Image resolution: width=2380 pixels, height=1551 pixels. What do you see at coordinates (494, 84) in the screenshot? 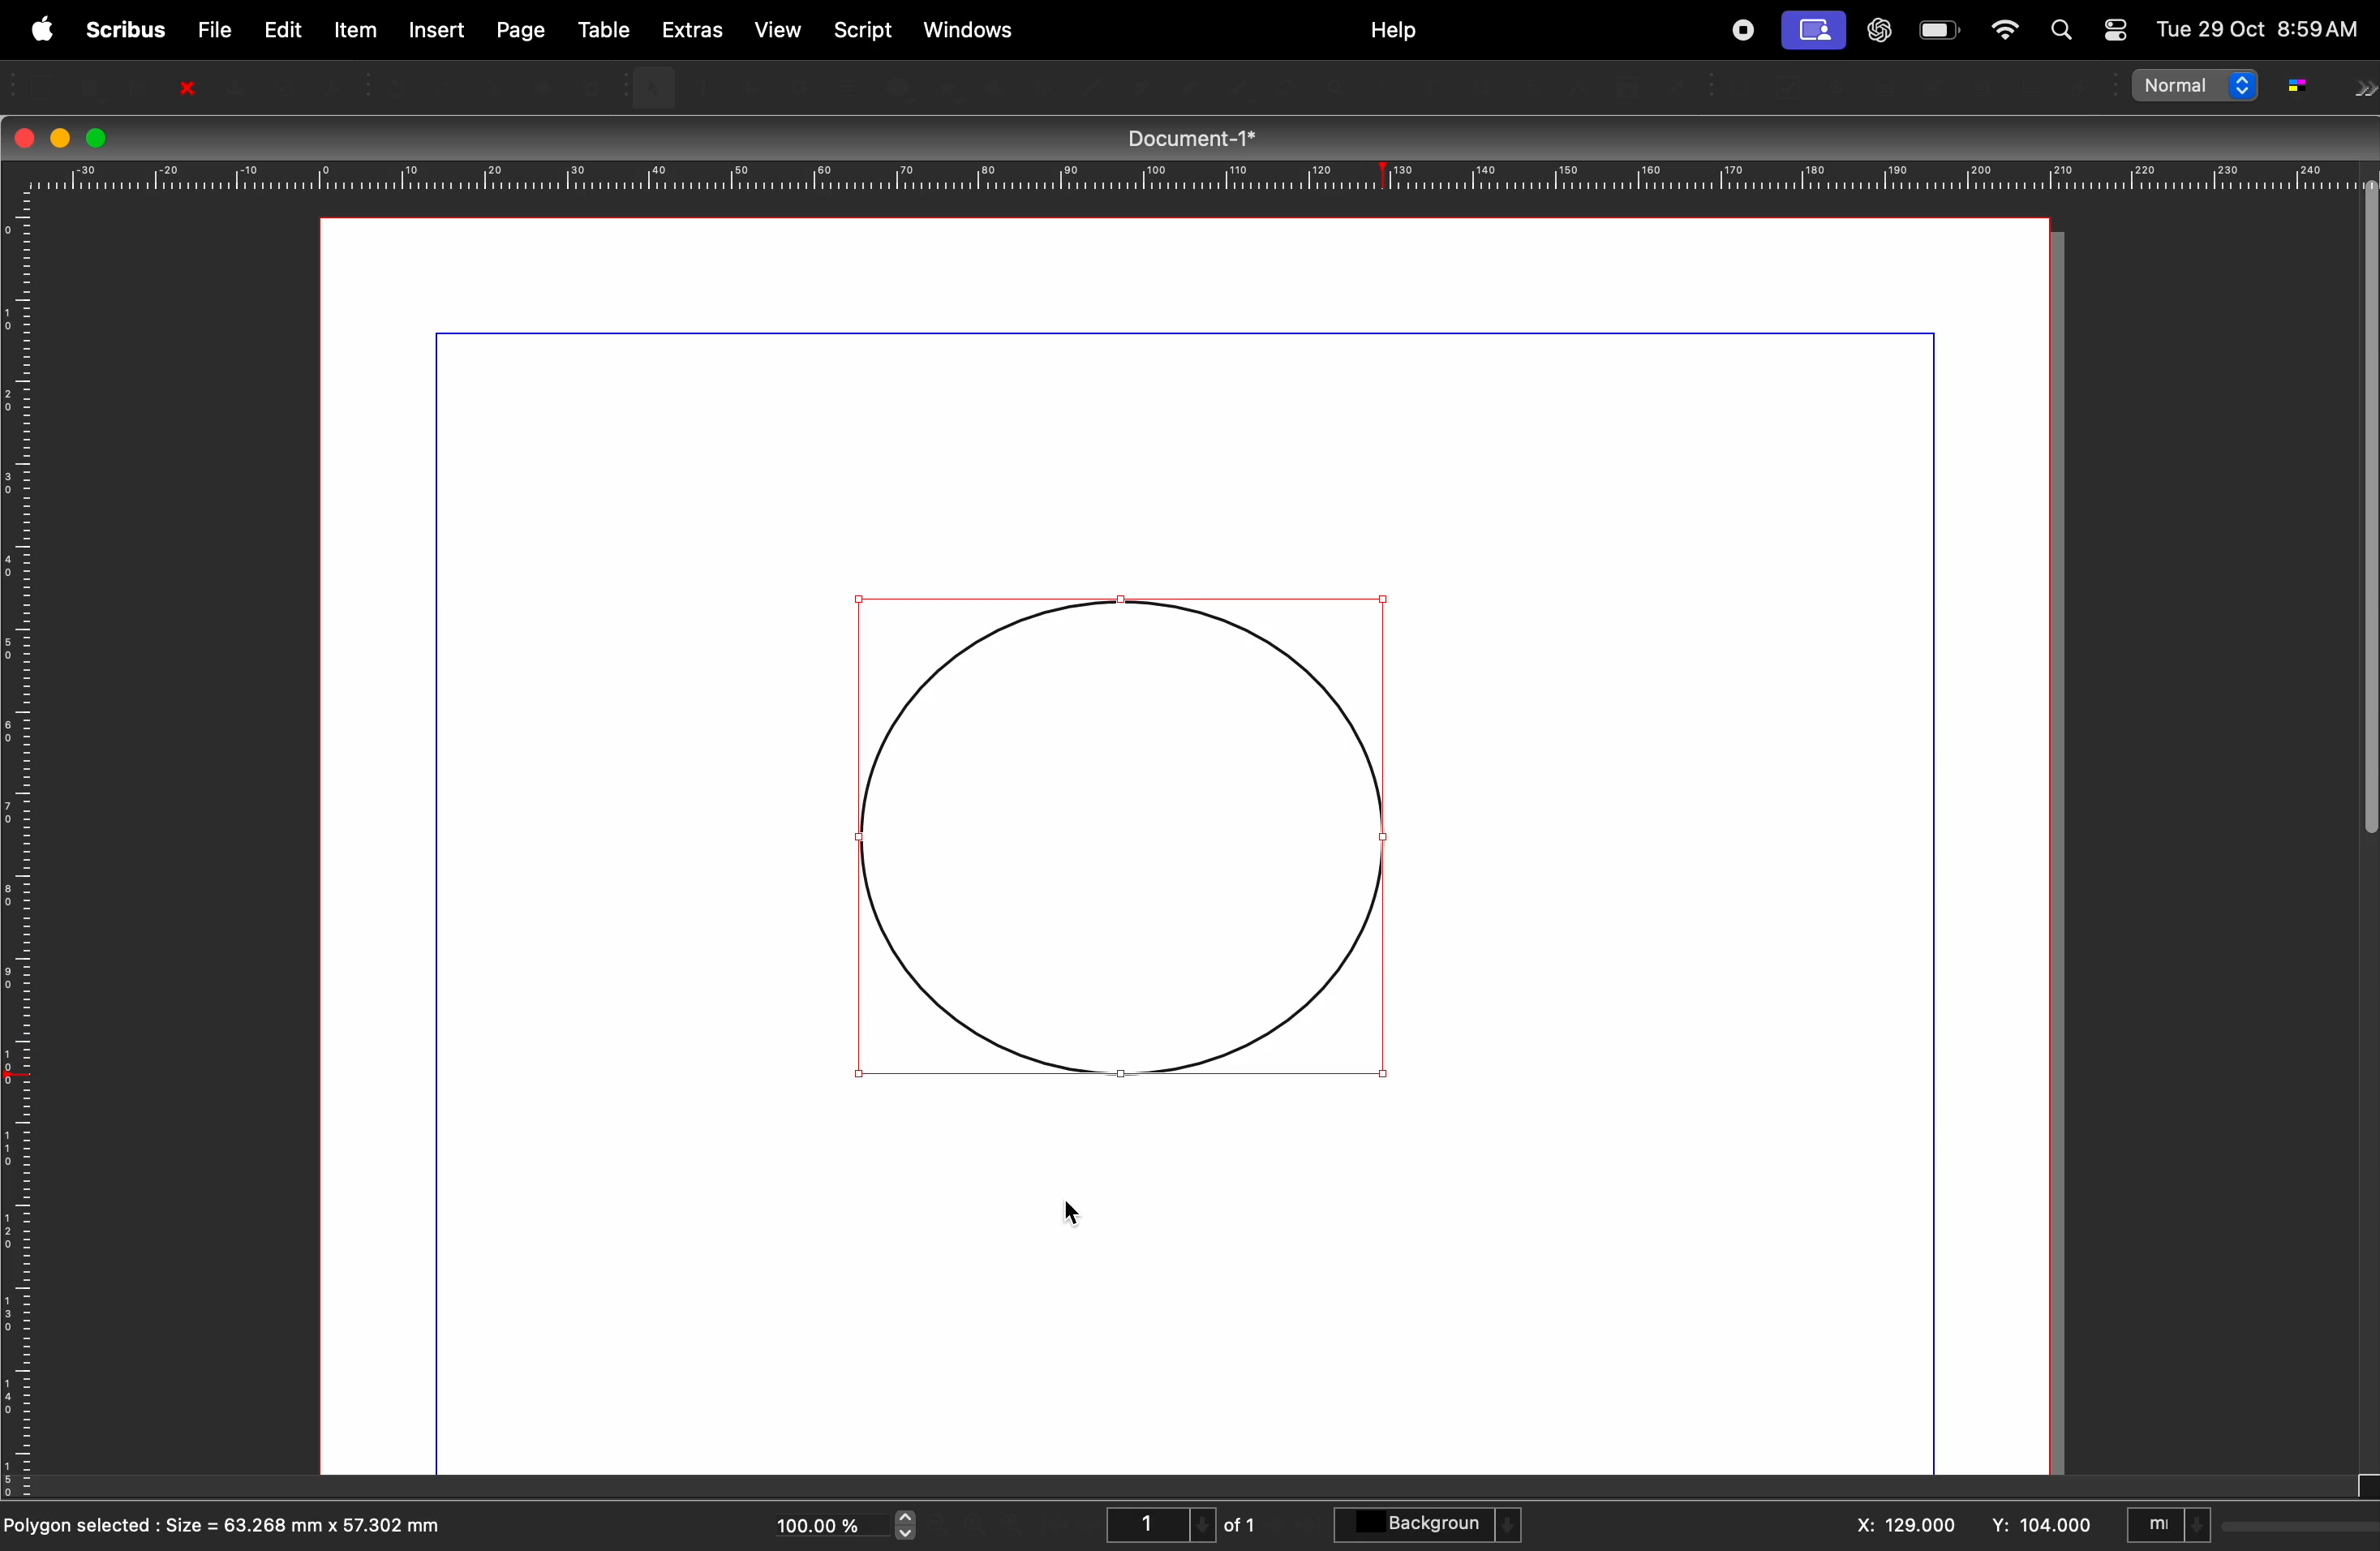
I see `Cut` at bounding box center [494, 84].